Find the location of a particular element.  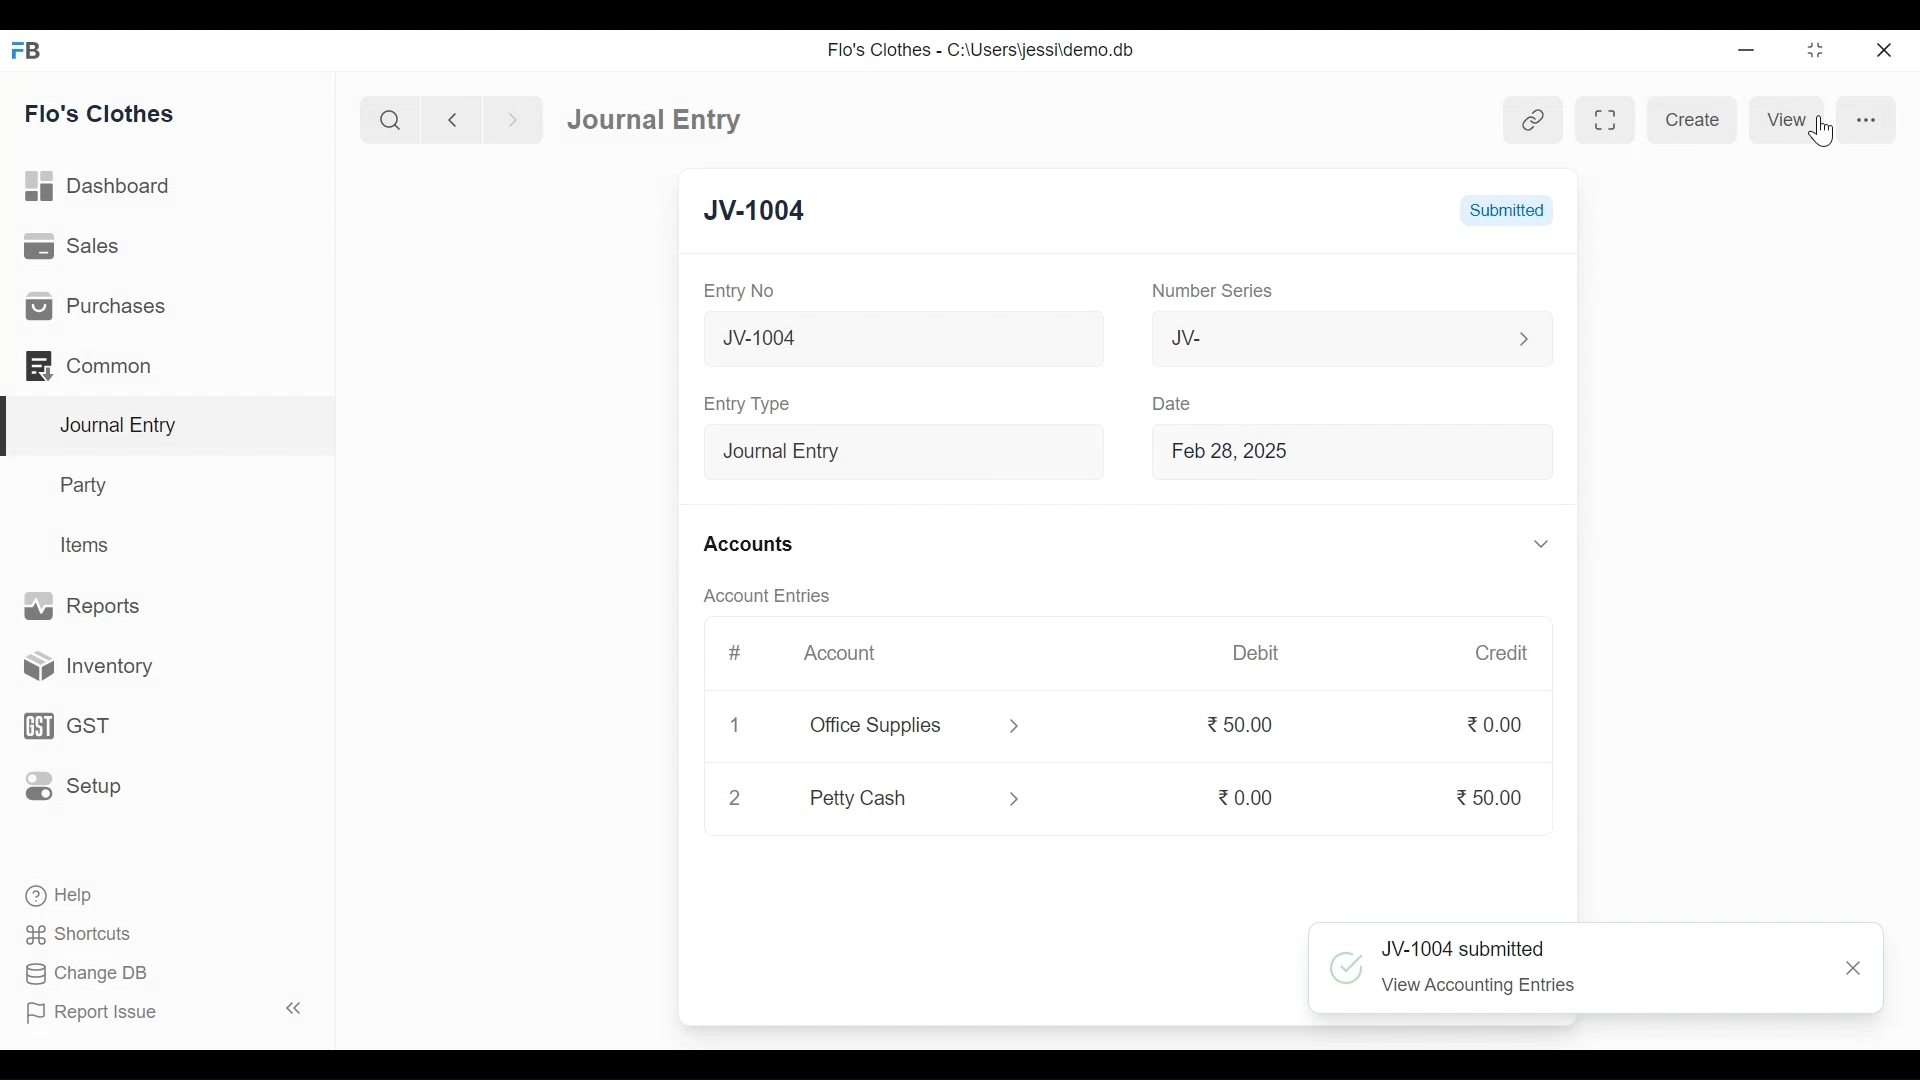

Account is located at coordinates (838, 650).